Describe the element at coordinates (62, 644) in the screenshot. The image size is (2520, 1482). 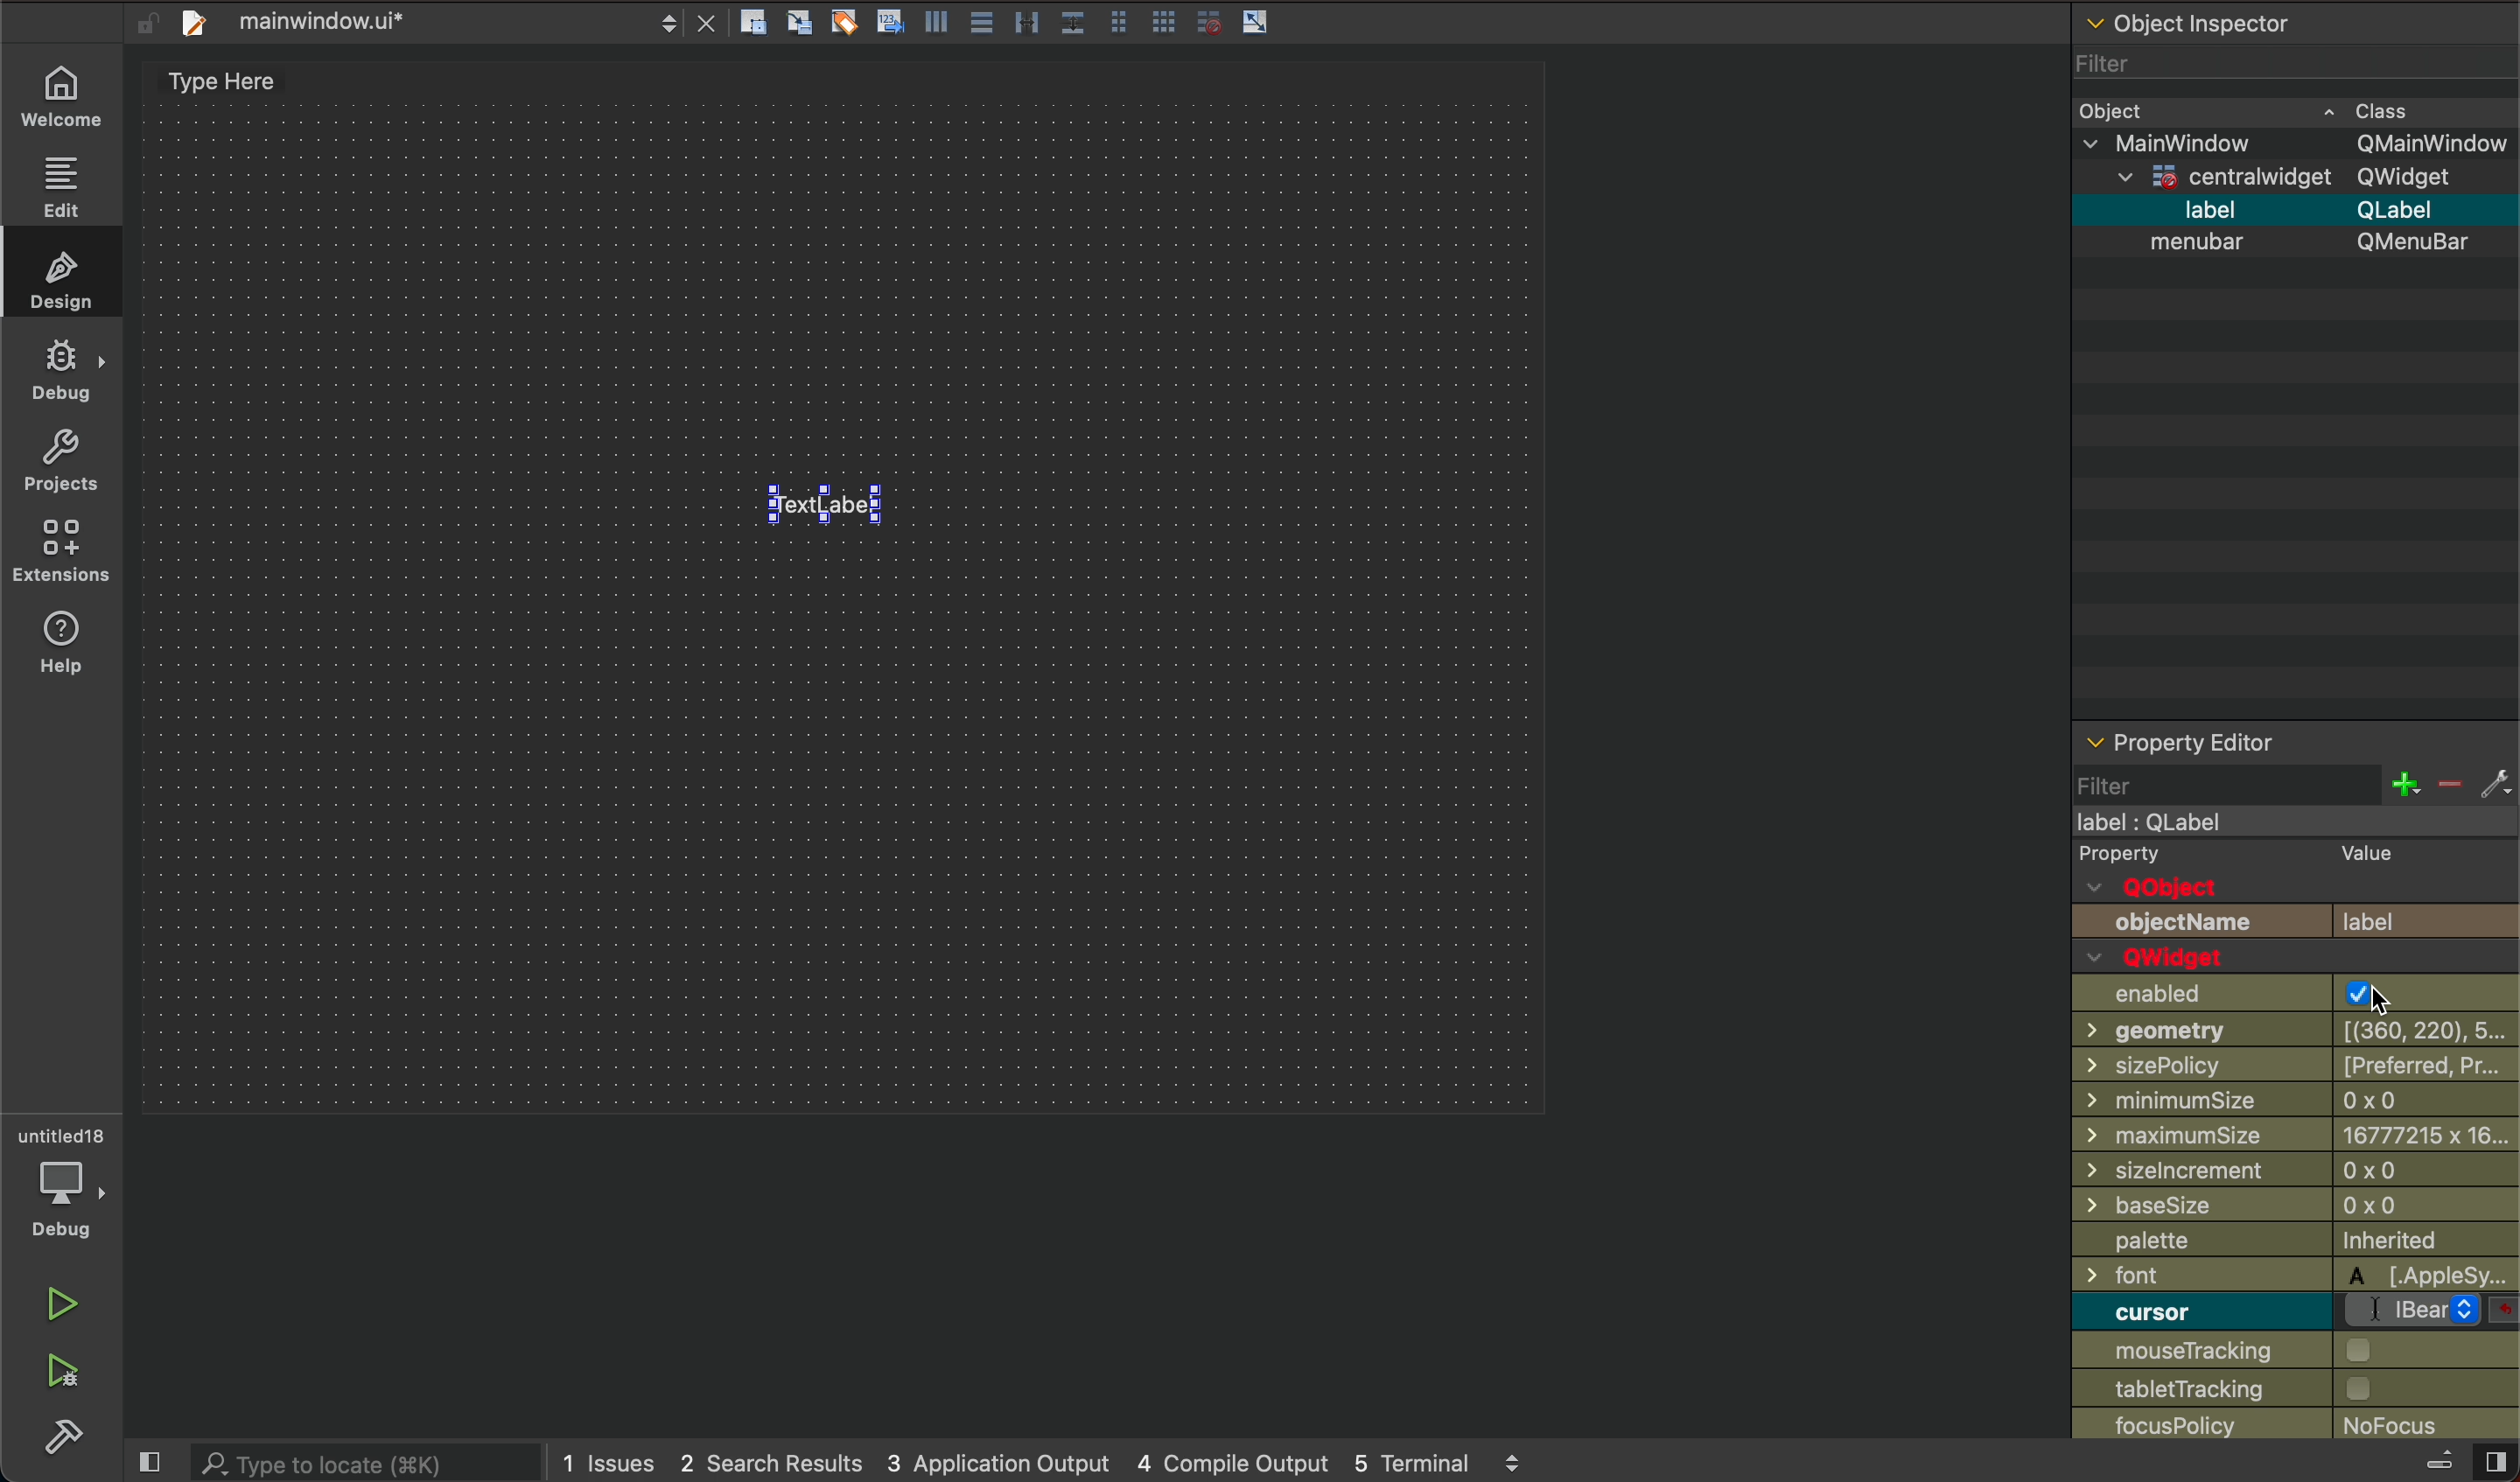
I see `help` at that location.